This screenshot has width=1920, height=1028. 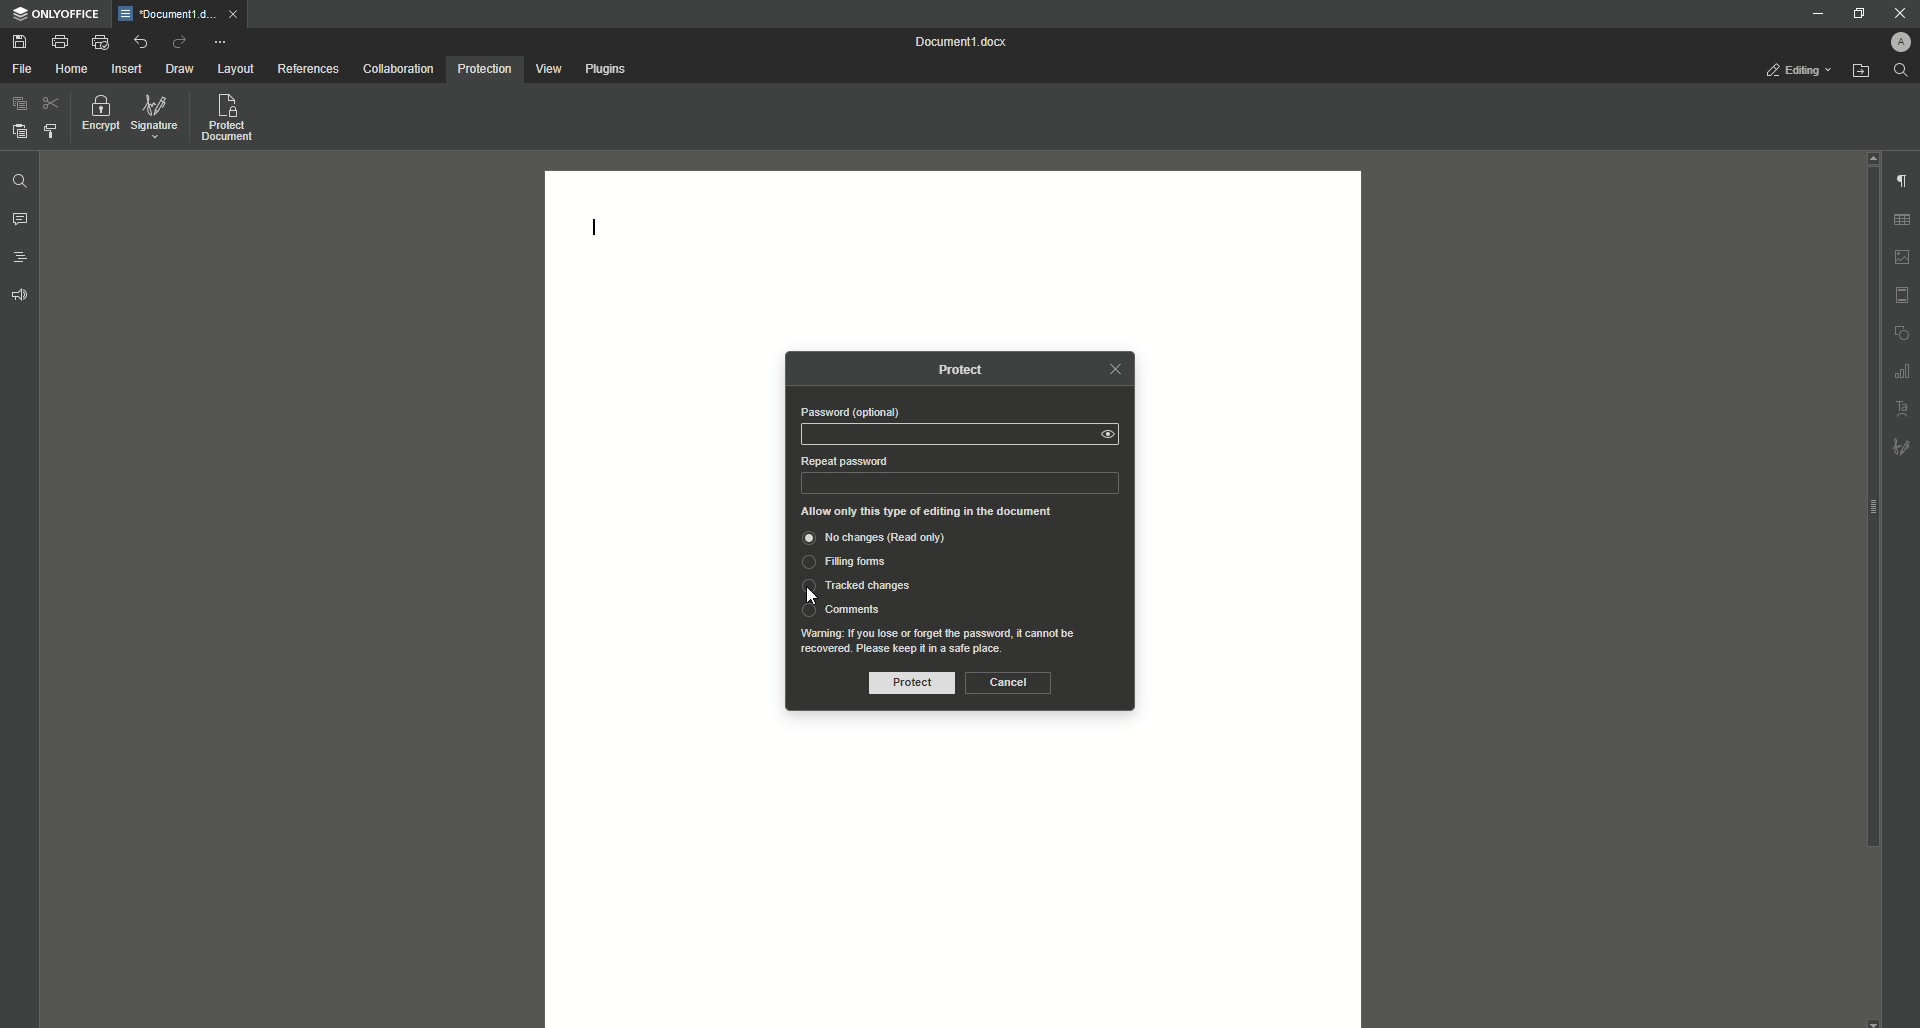 I want to click on Cancel, so click(x=1010, y=683).